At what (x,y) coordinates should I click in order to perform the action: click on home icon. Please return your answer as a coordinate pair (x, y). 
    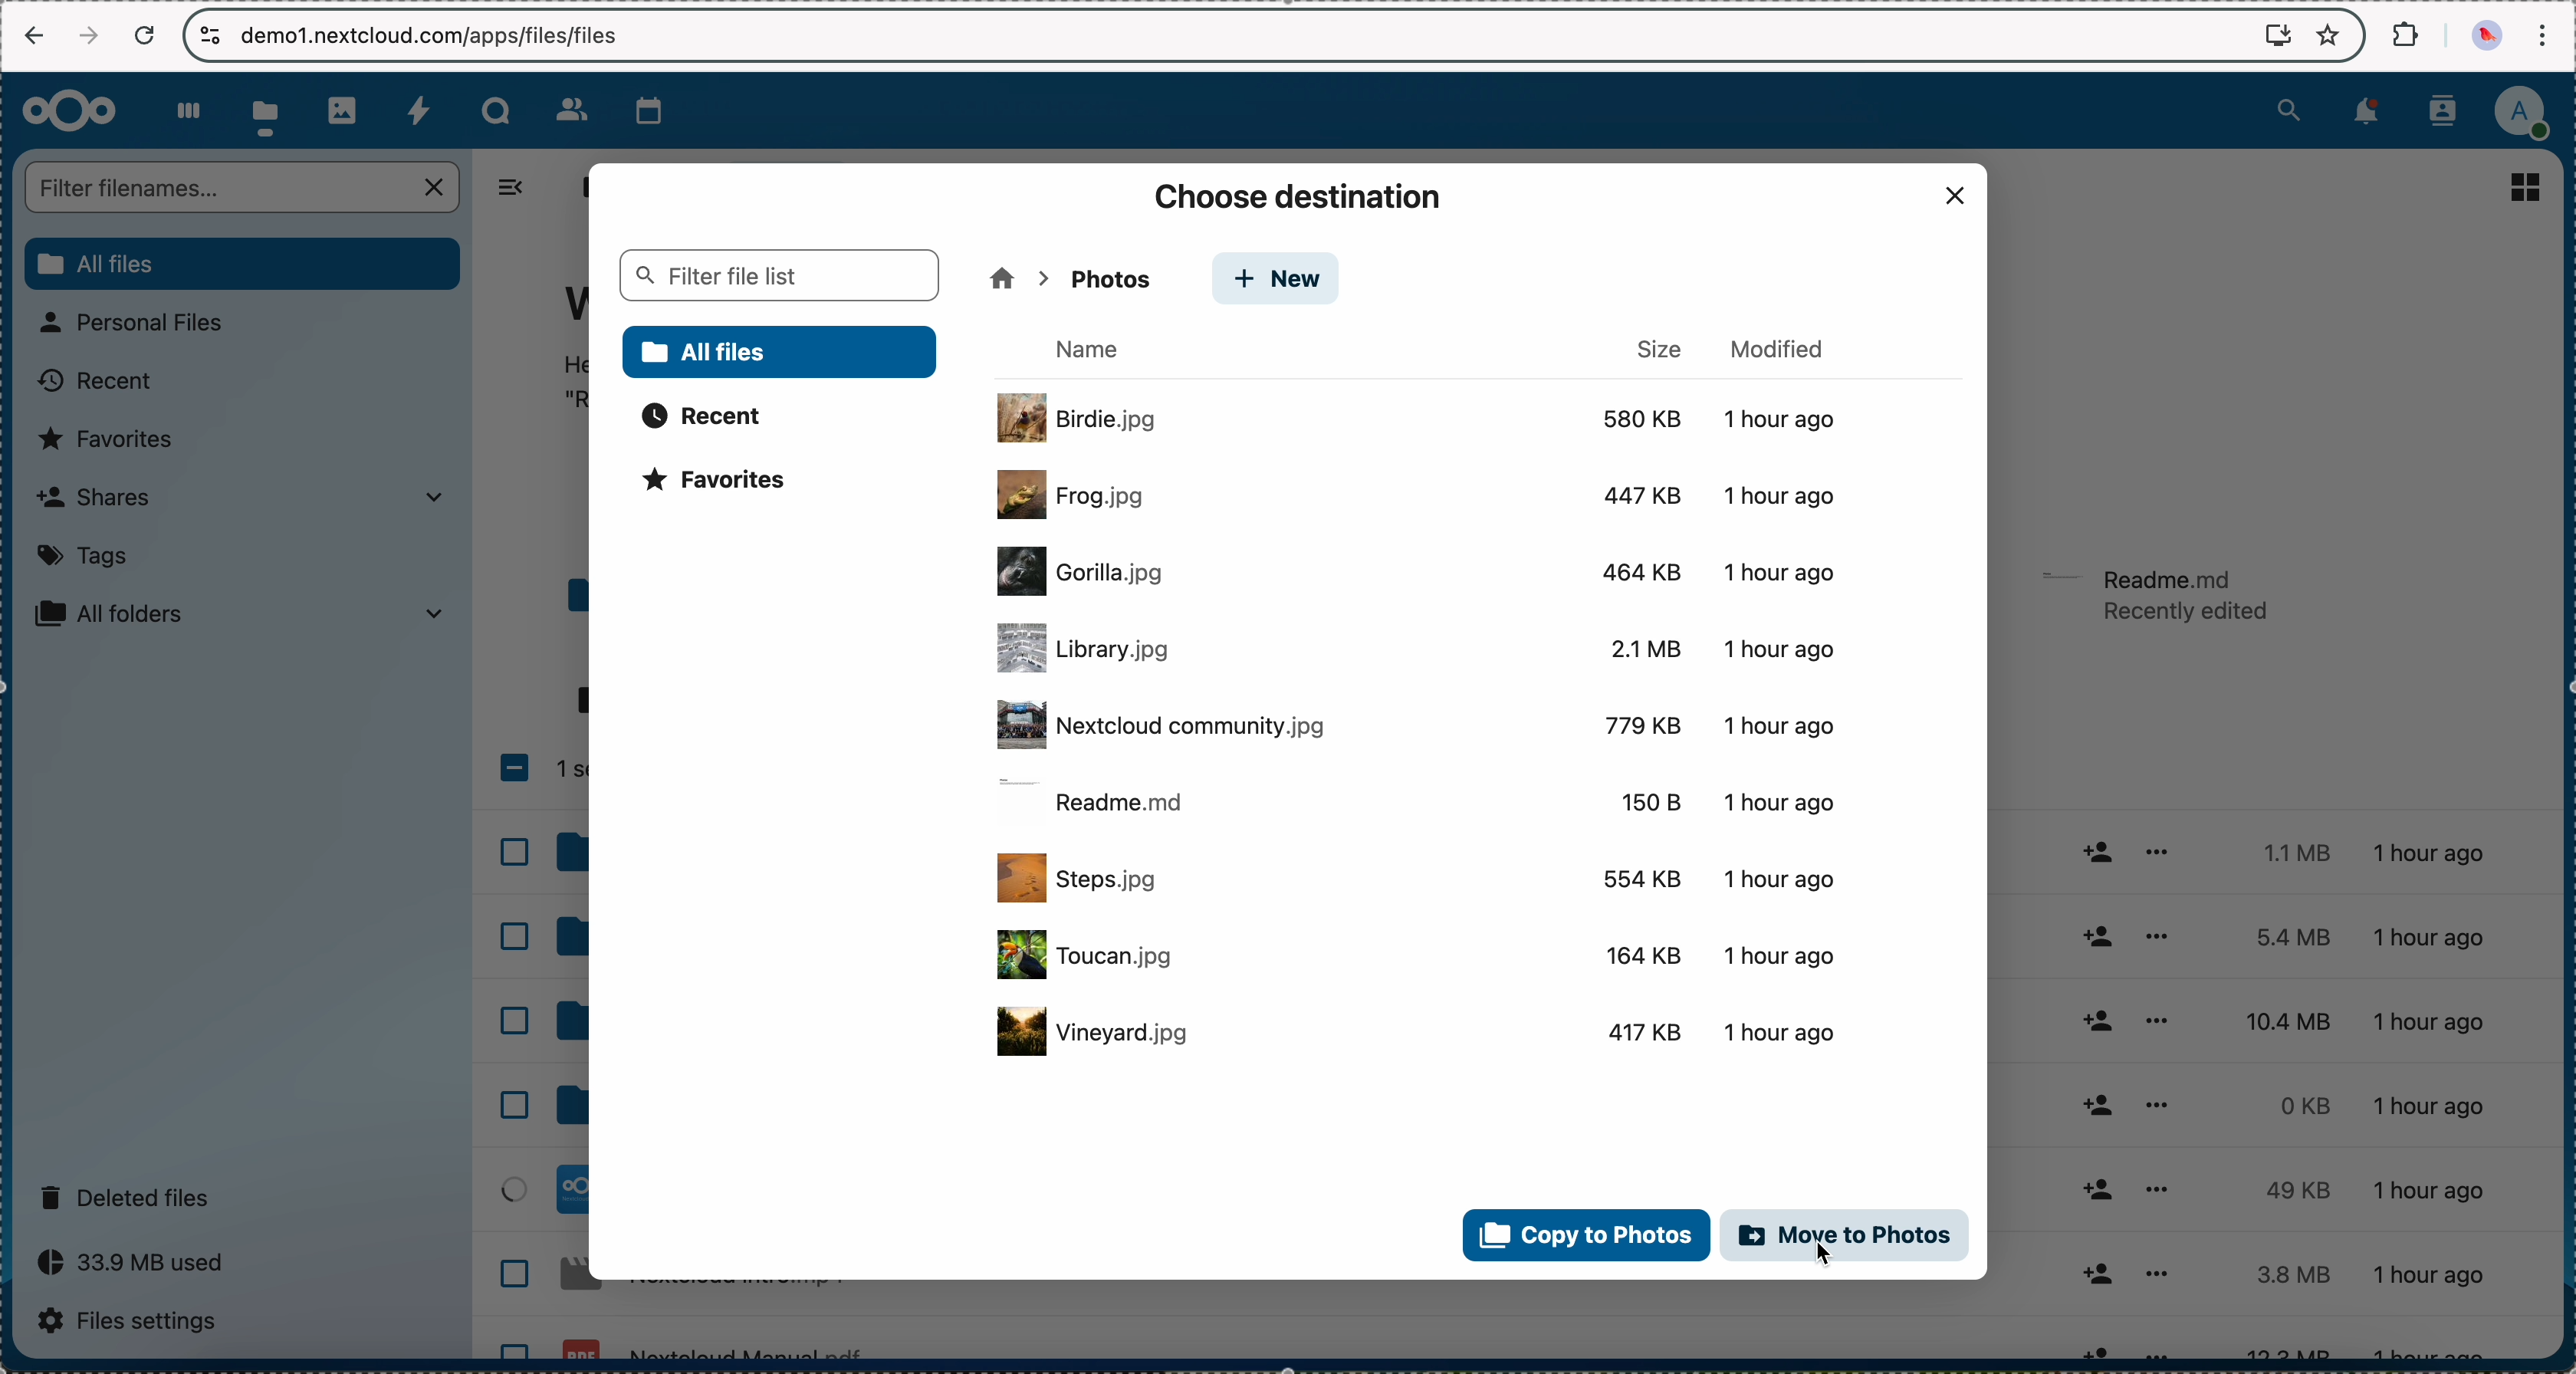
    Looking at the image, I should click on (1001, 278).